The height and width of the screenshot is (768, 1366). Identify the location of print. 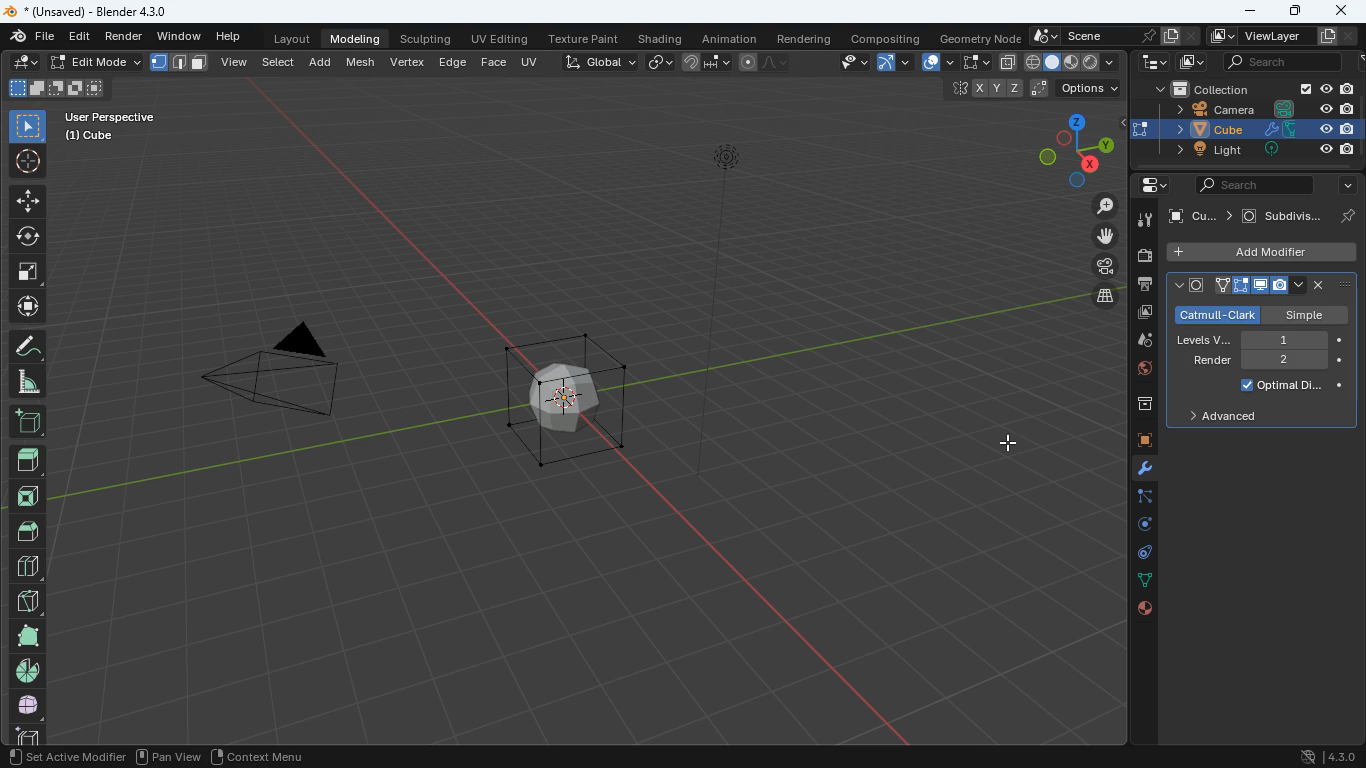
(1143, 287).